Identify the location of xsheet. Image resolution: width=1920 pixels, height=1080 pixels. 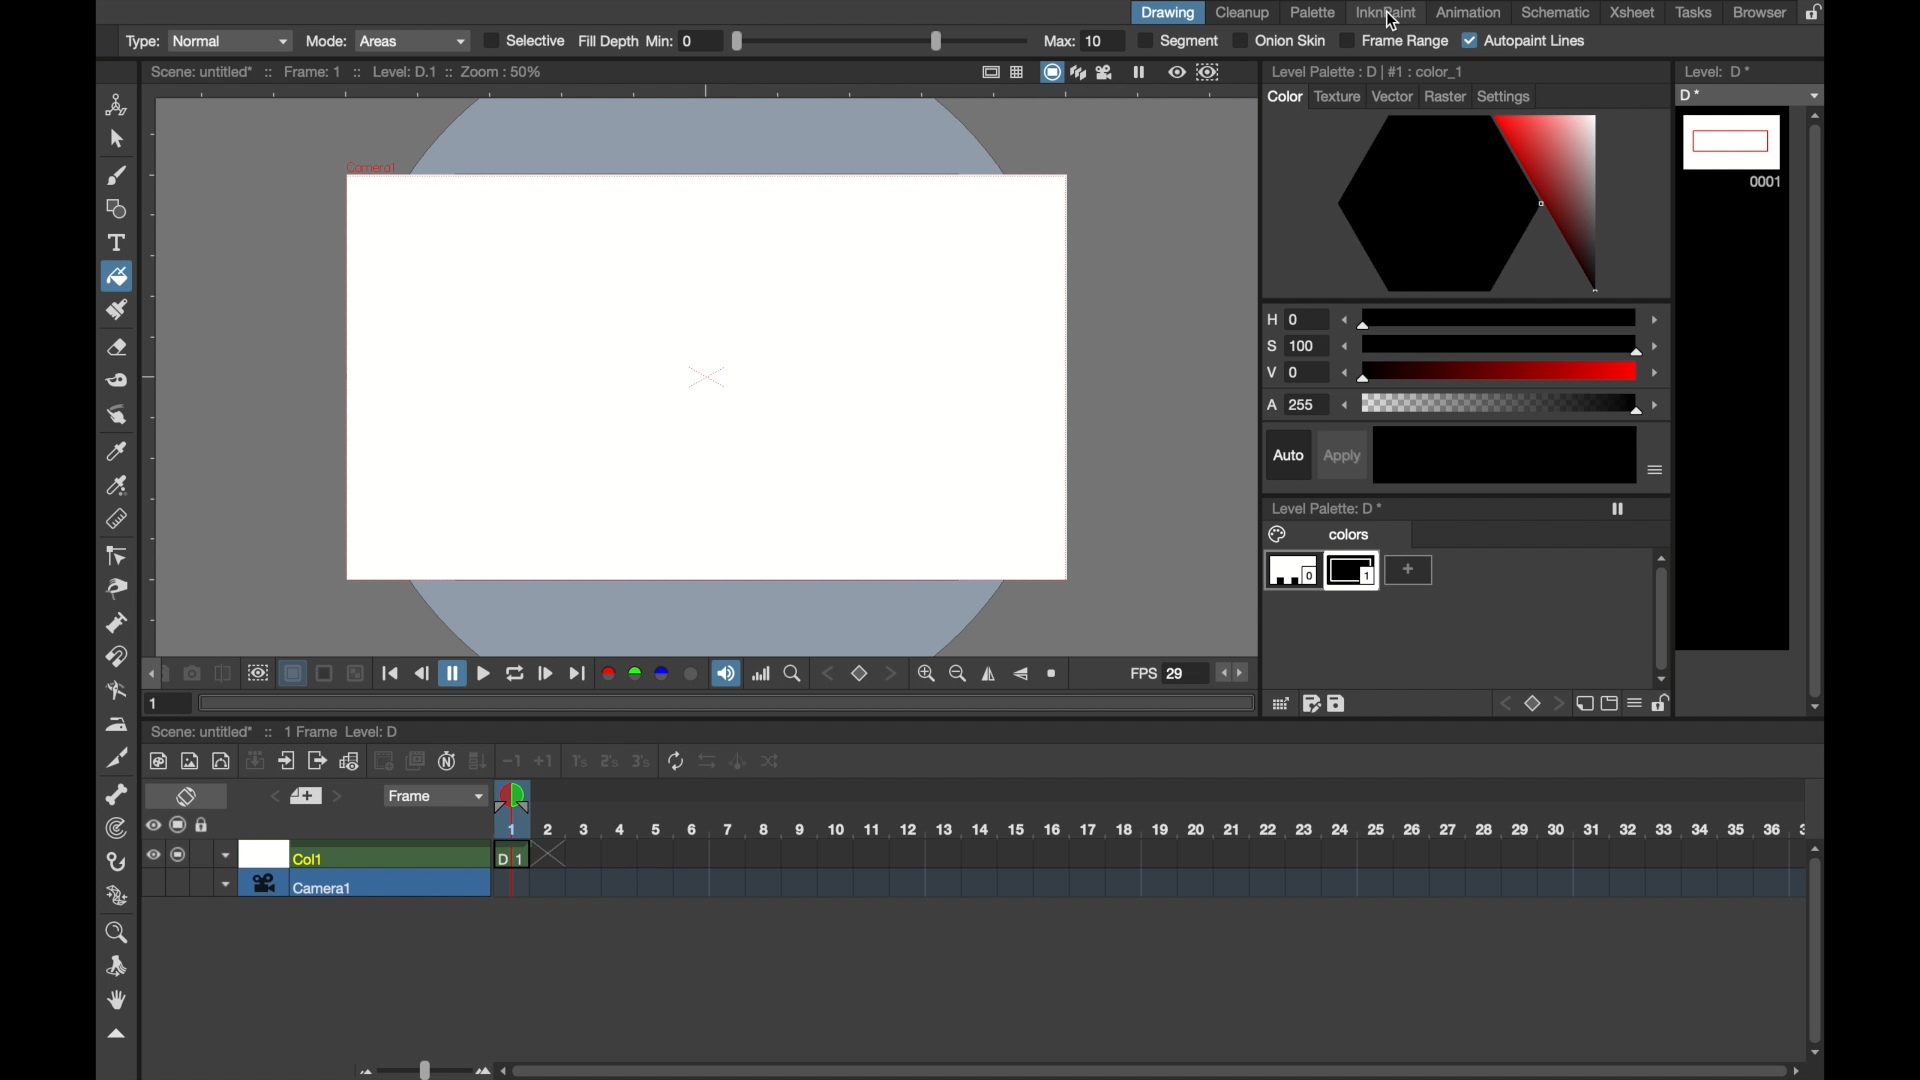
(1633, 12).